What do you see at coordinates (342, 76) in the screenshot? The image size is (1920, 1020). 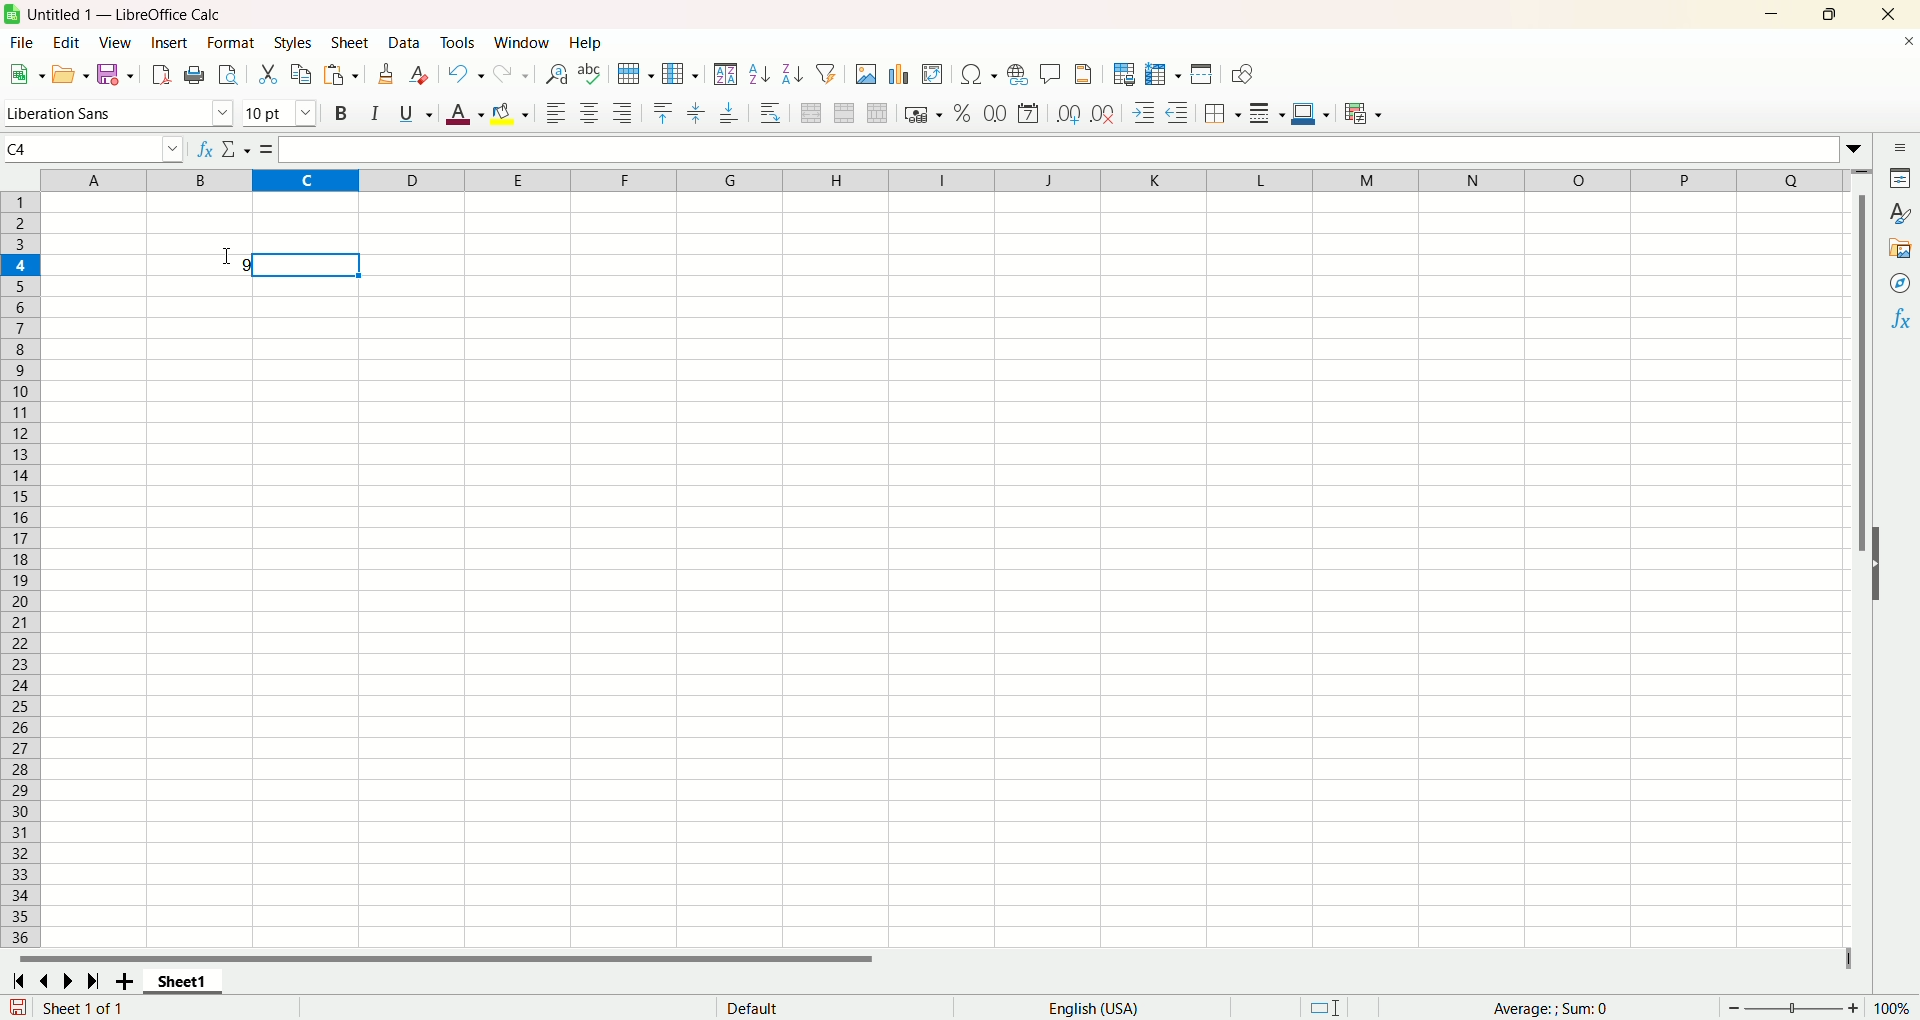 I see `paste` at bounding box center [342, 76].